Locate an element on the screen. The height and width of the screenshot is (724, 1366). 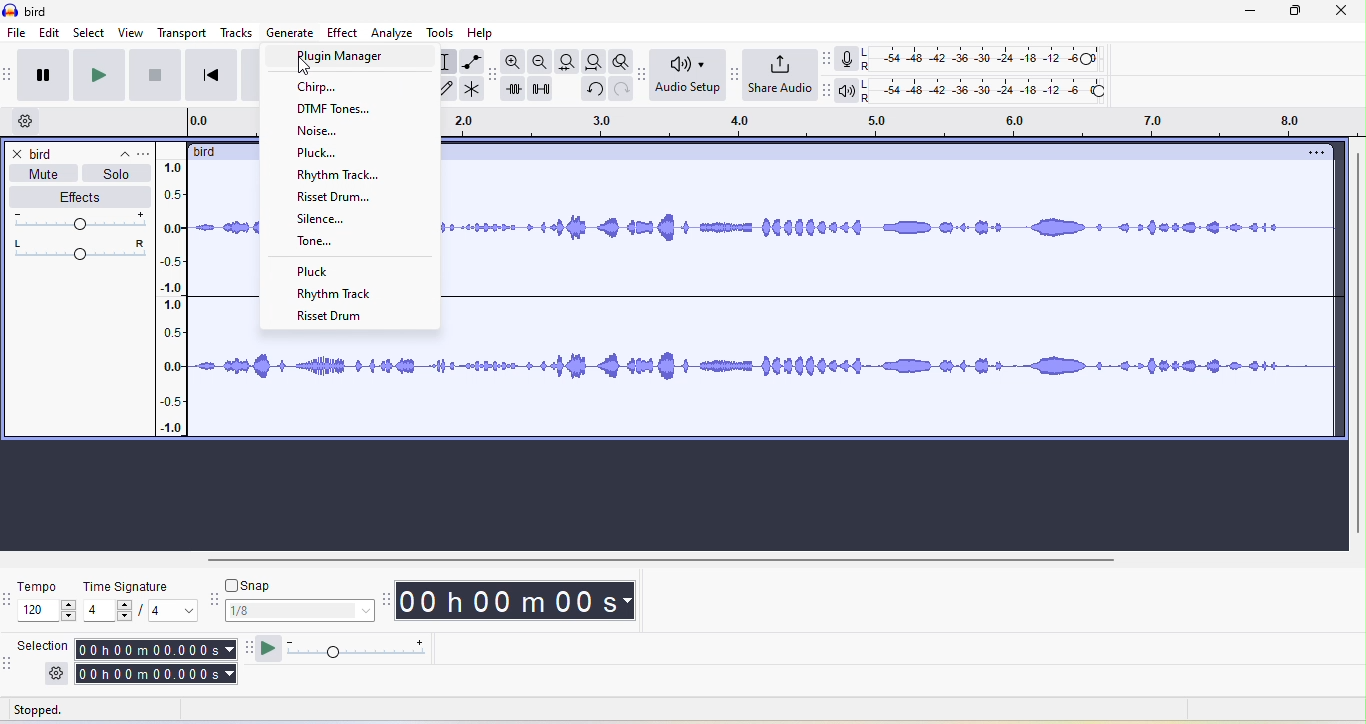
selection is located at coordinates (43, 645).